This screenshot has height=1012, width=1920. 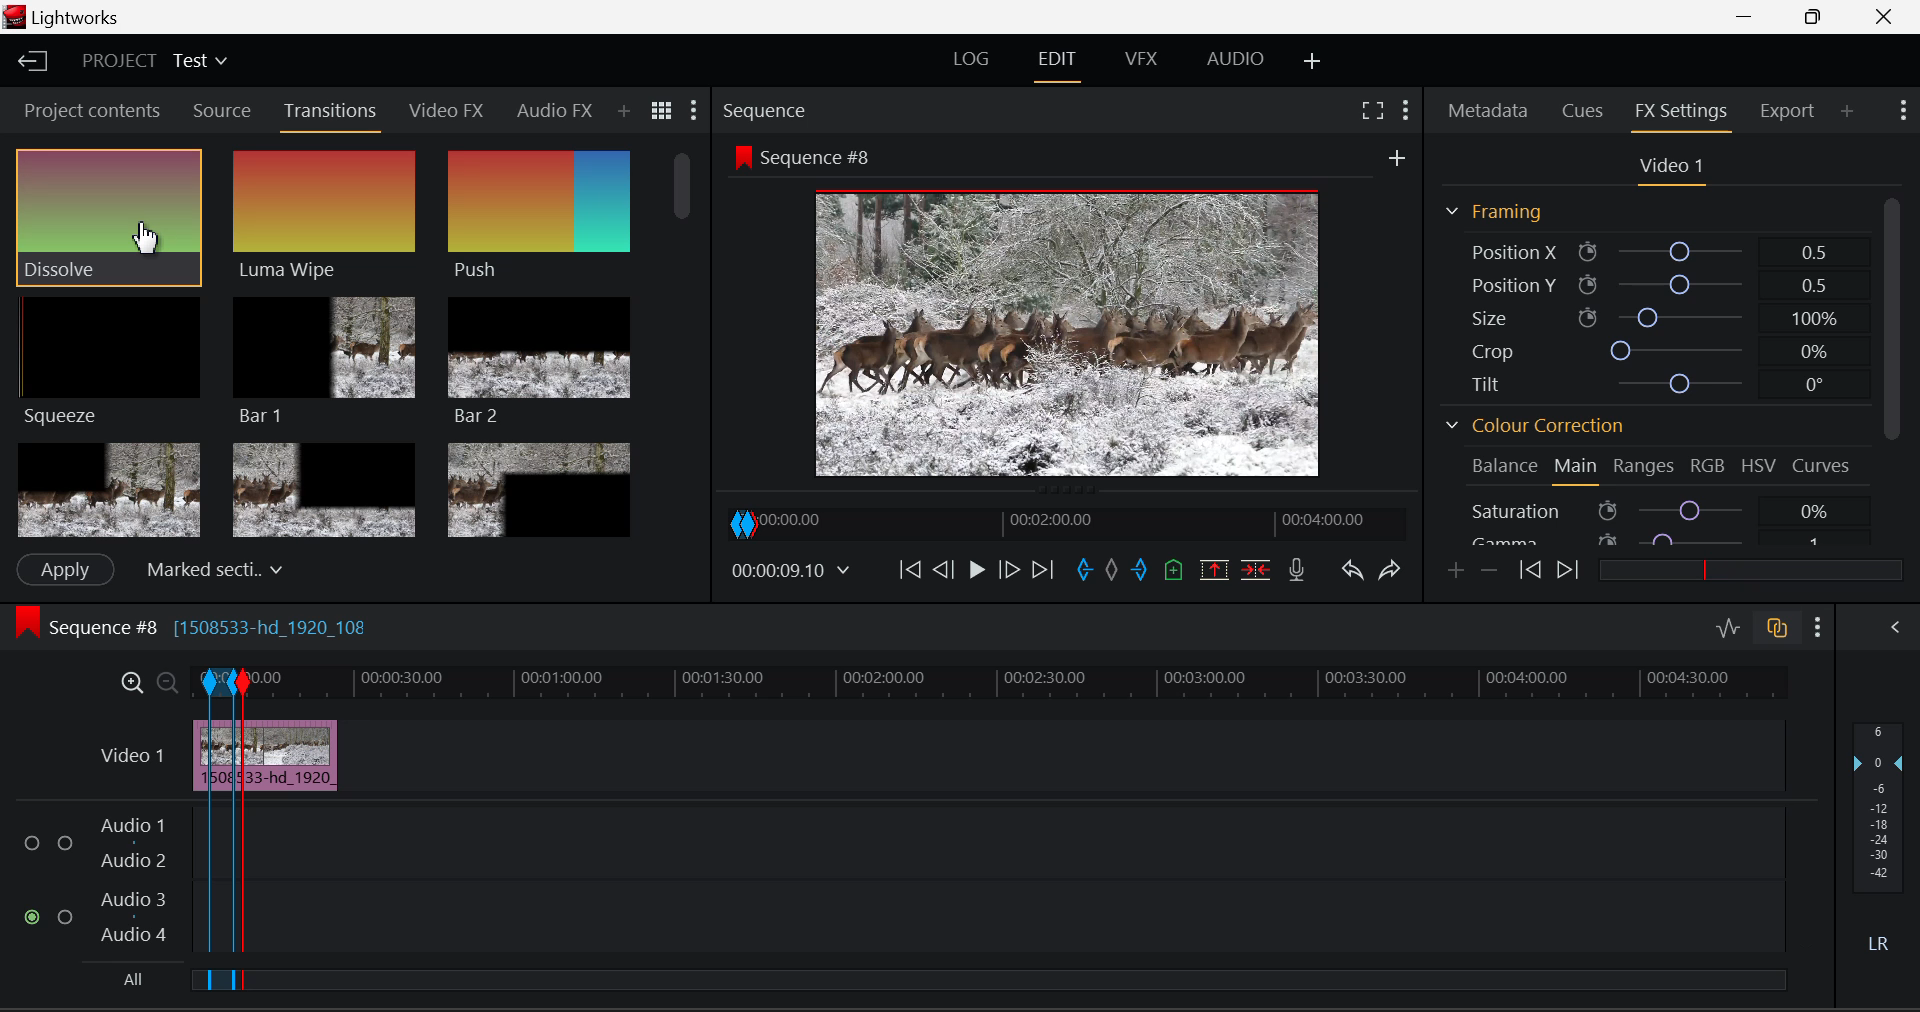 I want to click on Project contents, so click(x=89, y=109).